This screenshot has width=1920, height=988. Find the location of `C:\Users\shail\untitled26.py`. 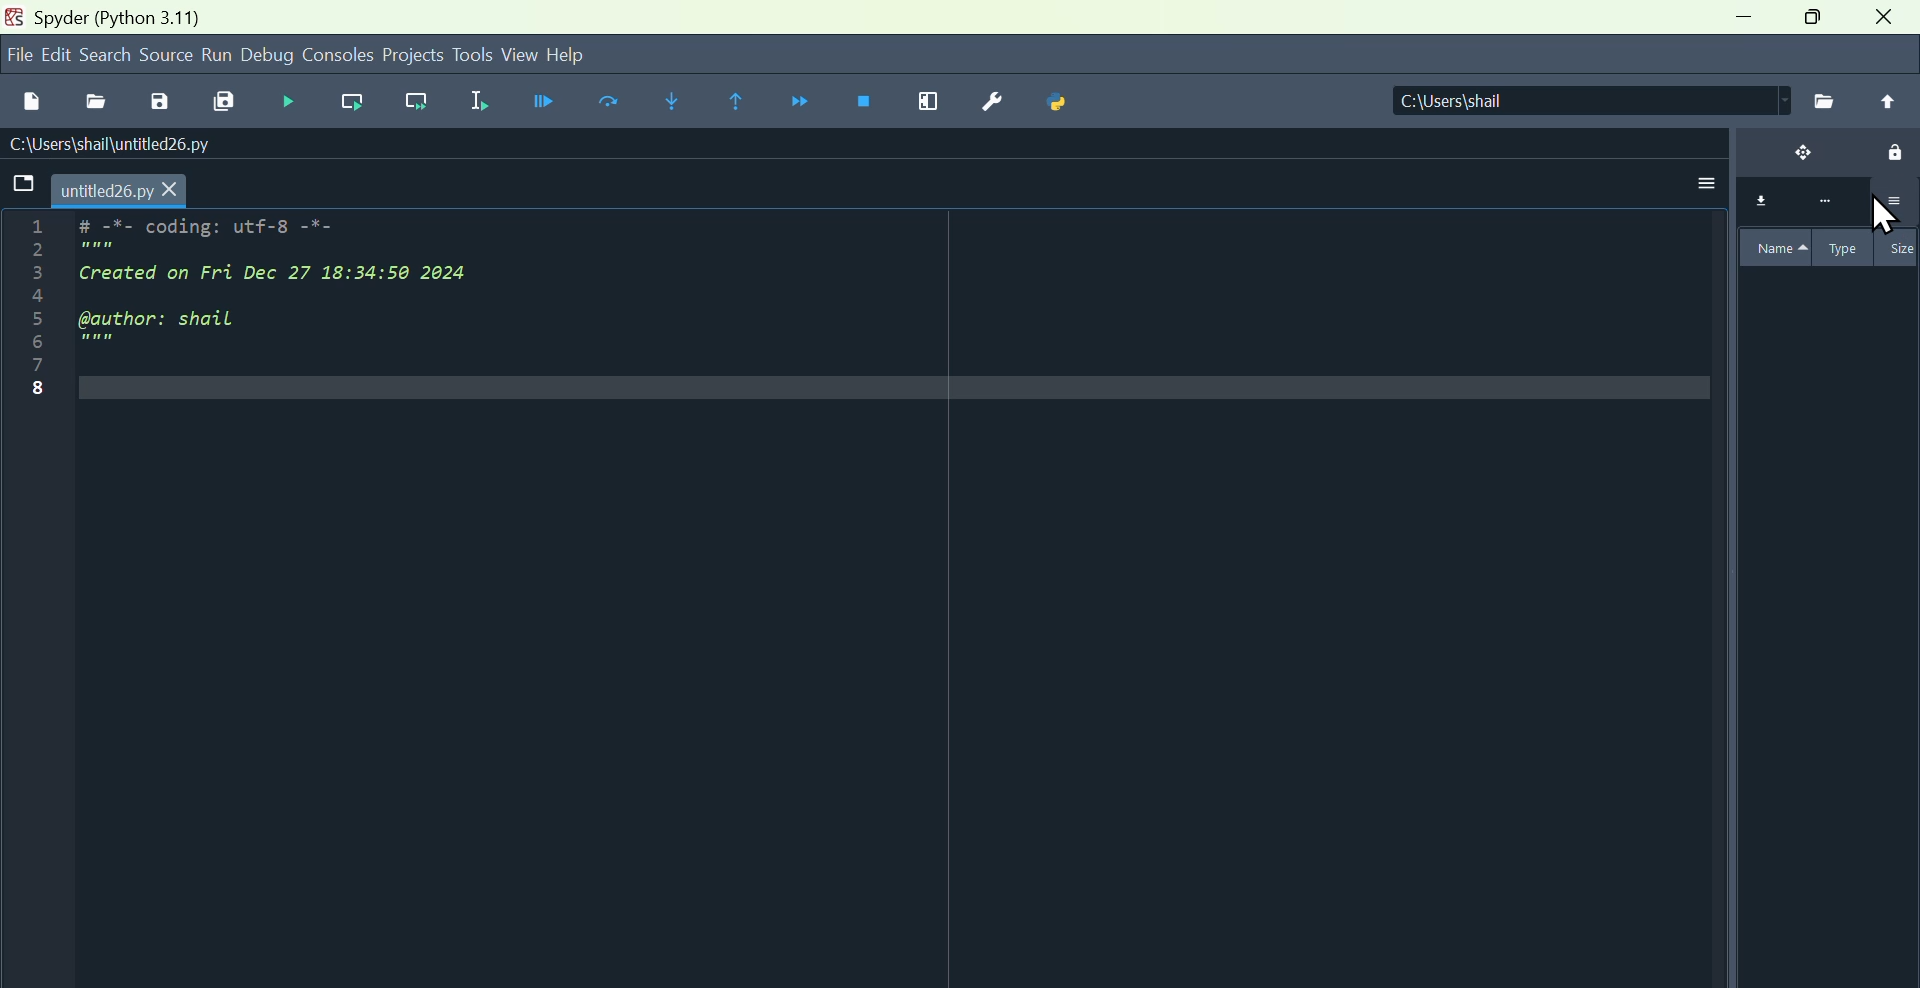

C:\Users\shail\untitled26.py is located at coordinates (158, 144).